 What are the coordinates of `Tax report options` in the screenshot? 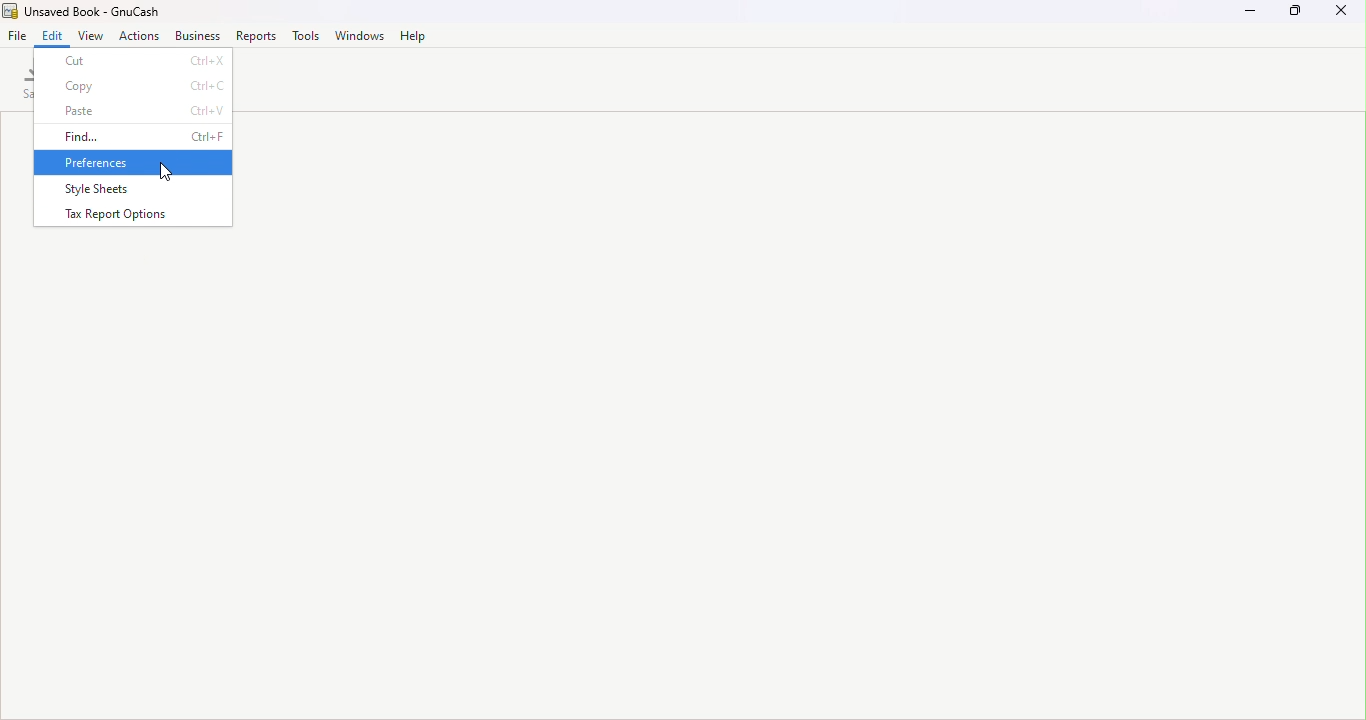 It's located at (133, 215).